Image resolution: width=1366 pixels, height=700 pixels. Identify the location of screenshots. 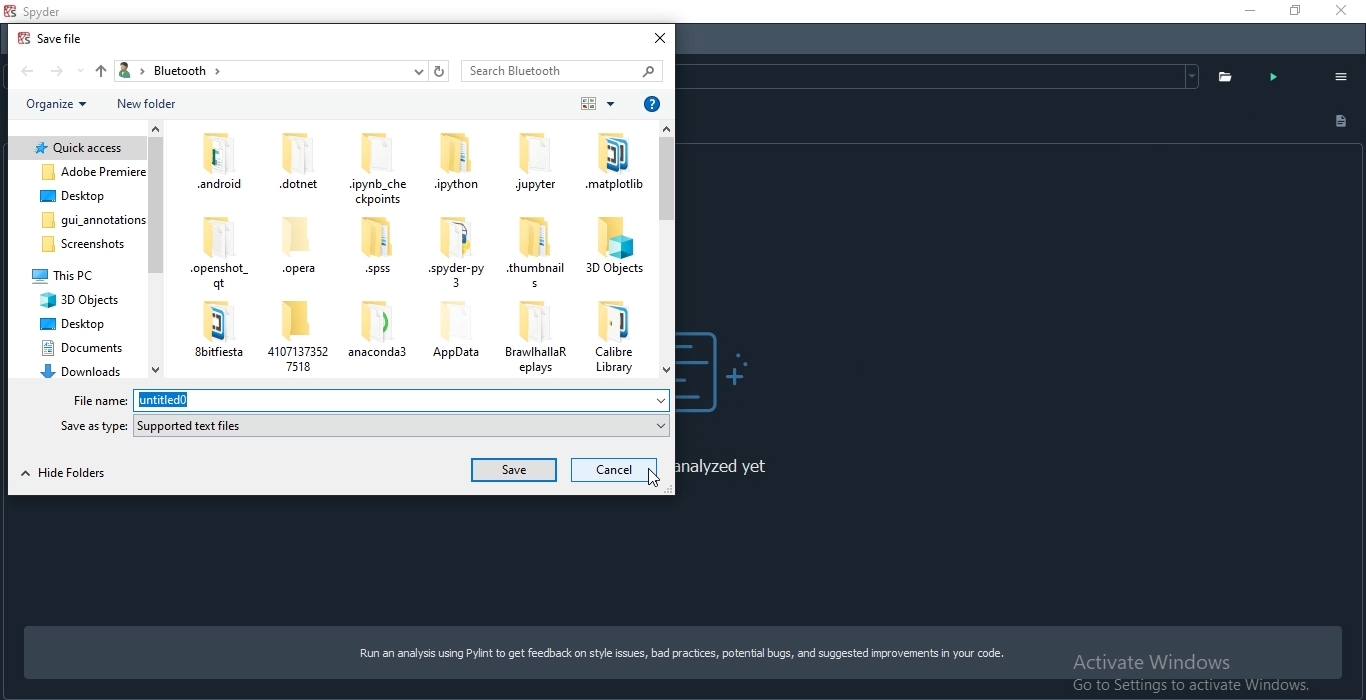
(78, 245).